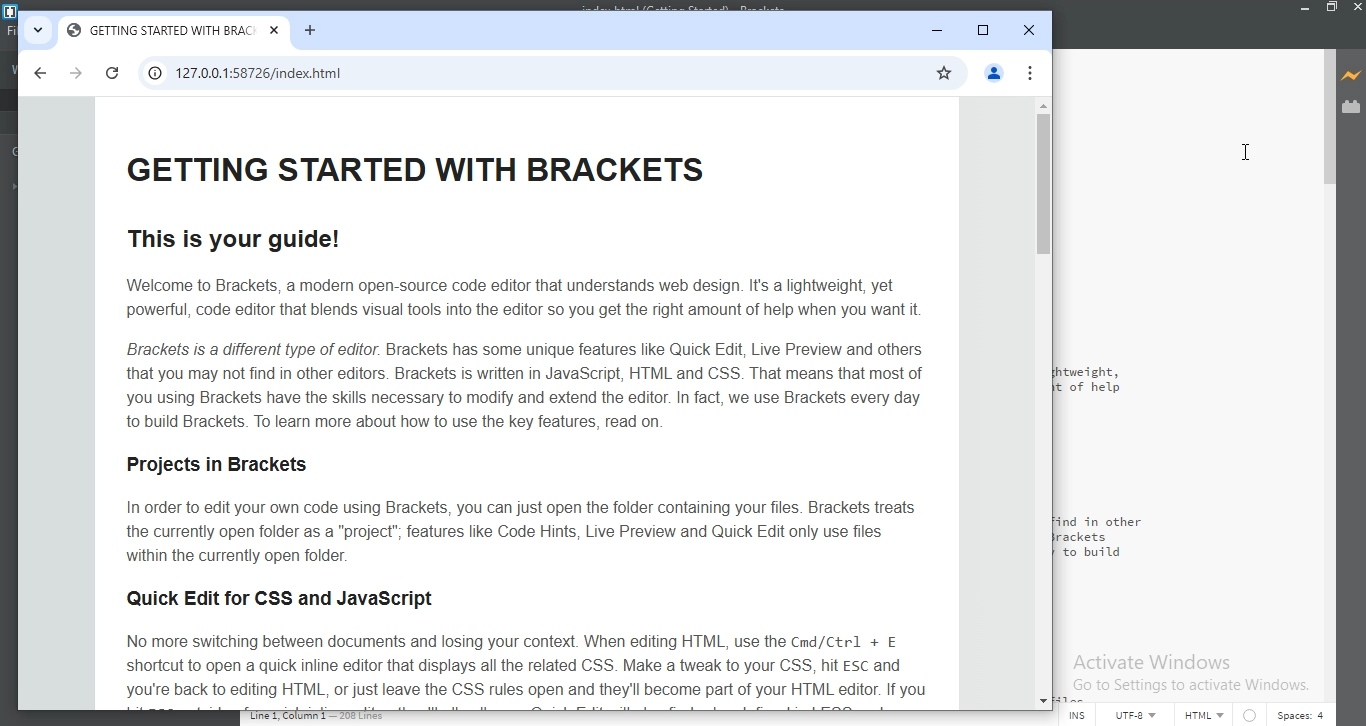  Describe the element at coordinates (1357, 7) in the screenshot. I see `cancel` at that location.